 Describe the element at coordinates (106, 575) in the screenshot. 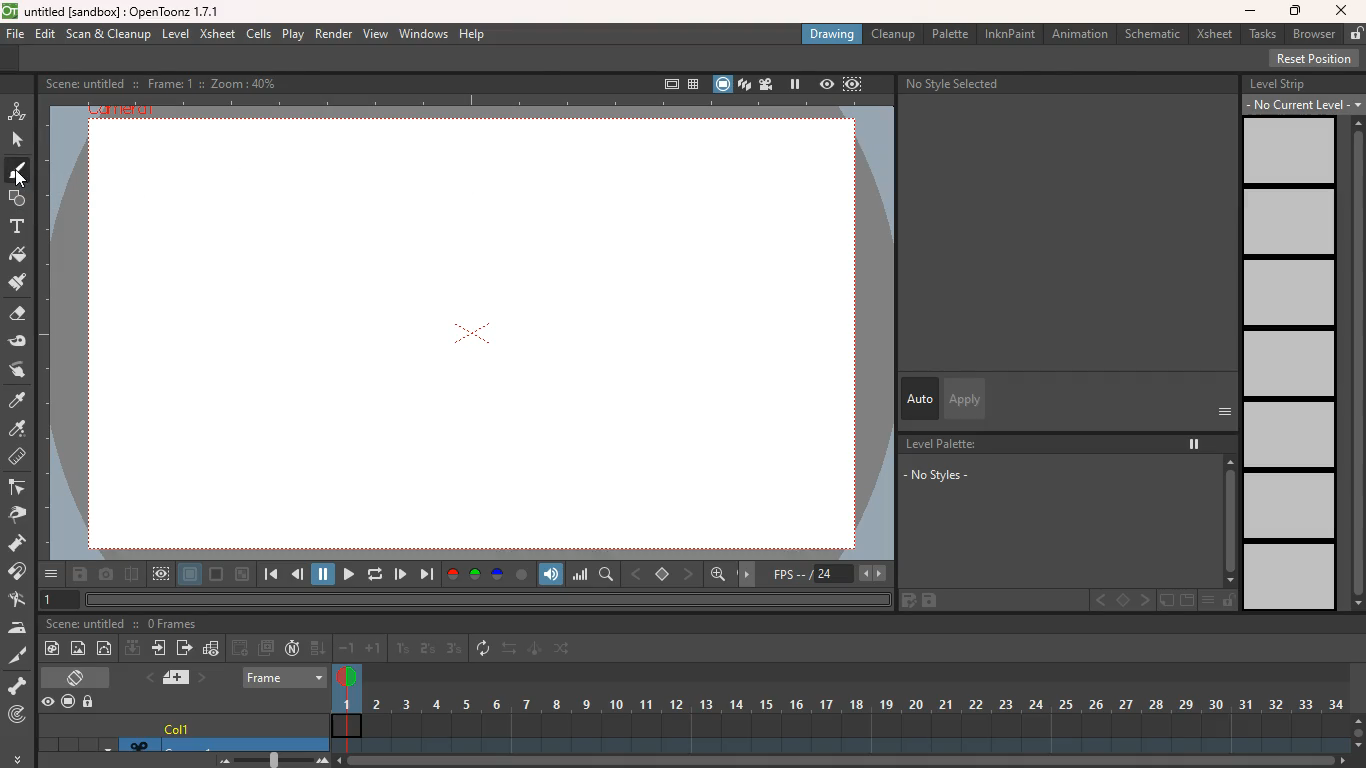

I see `camera` at that location.